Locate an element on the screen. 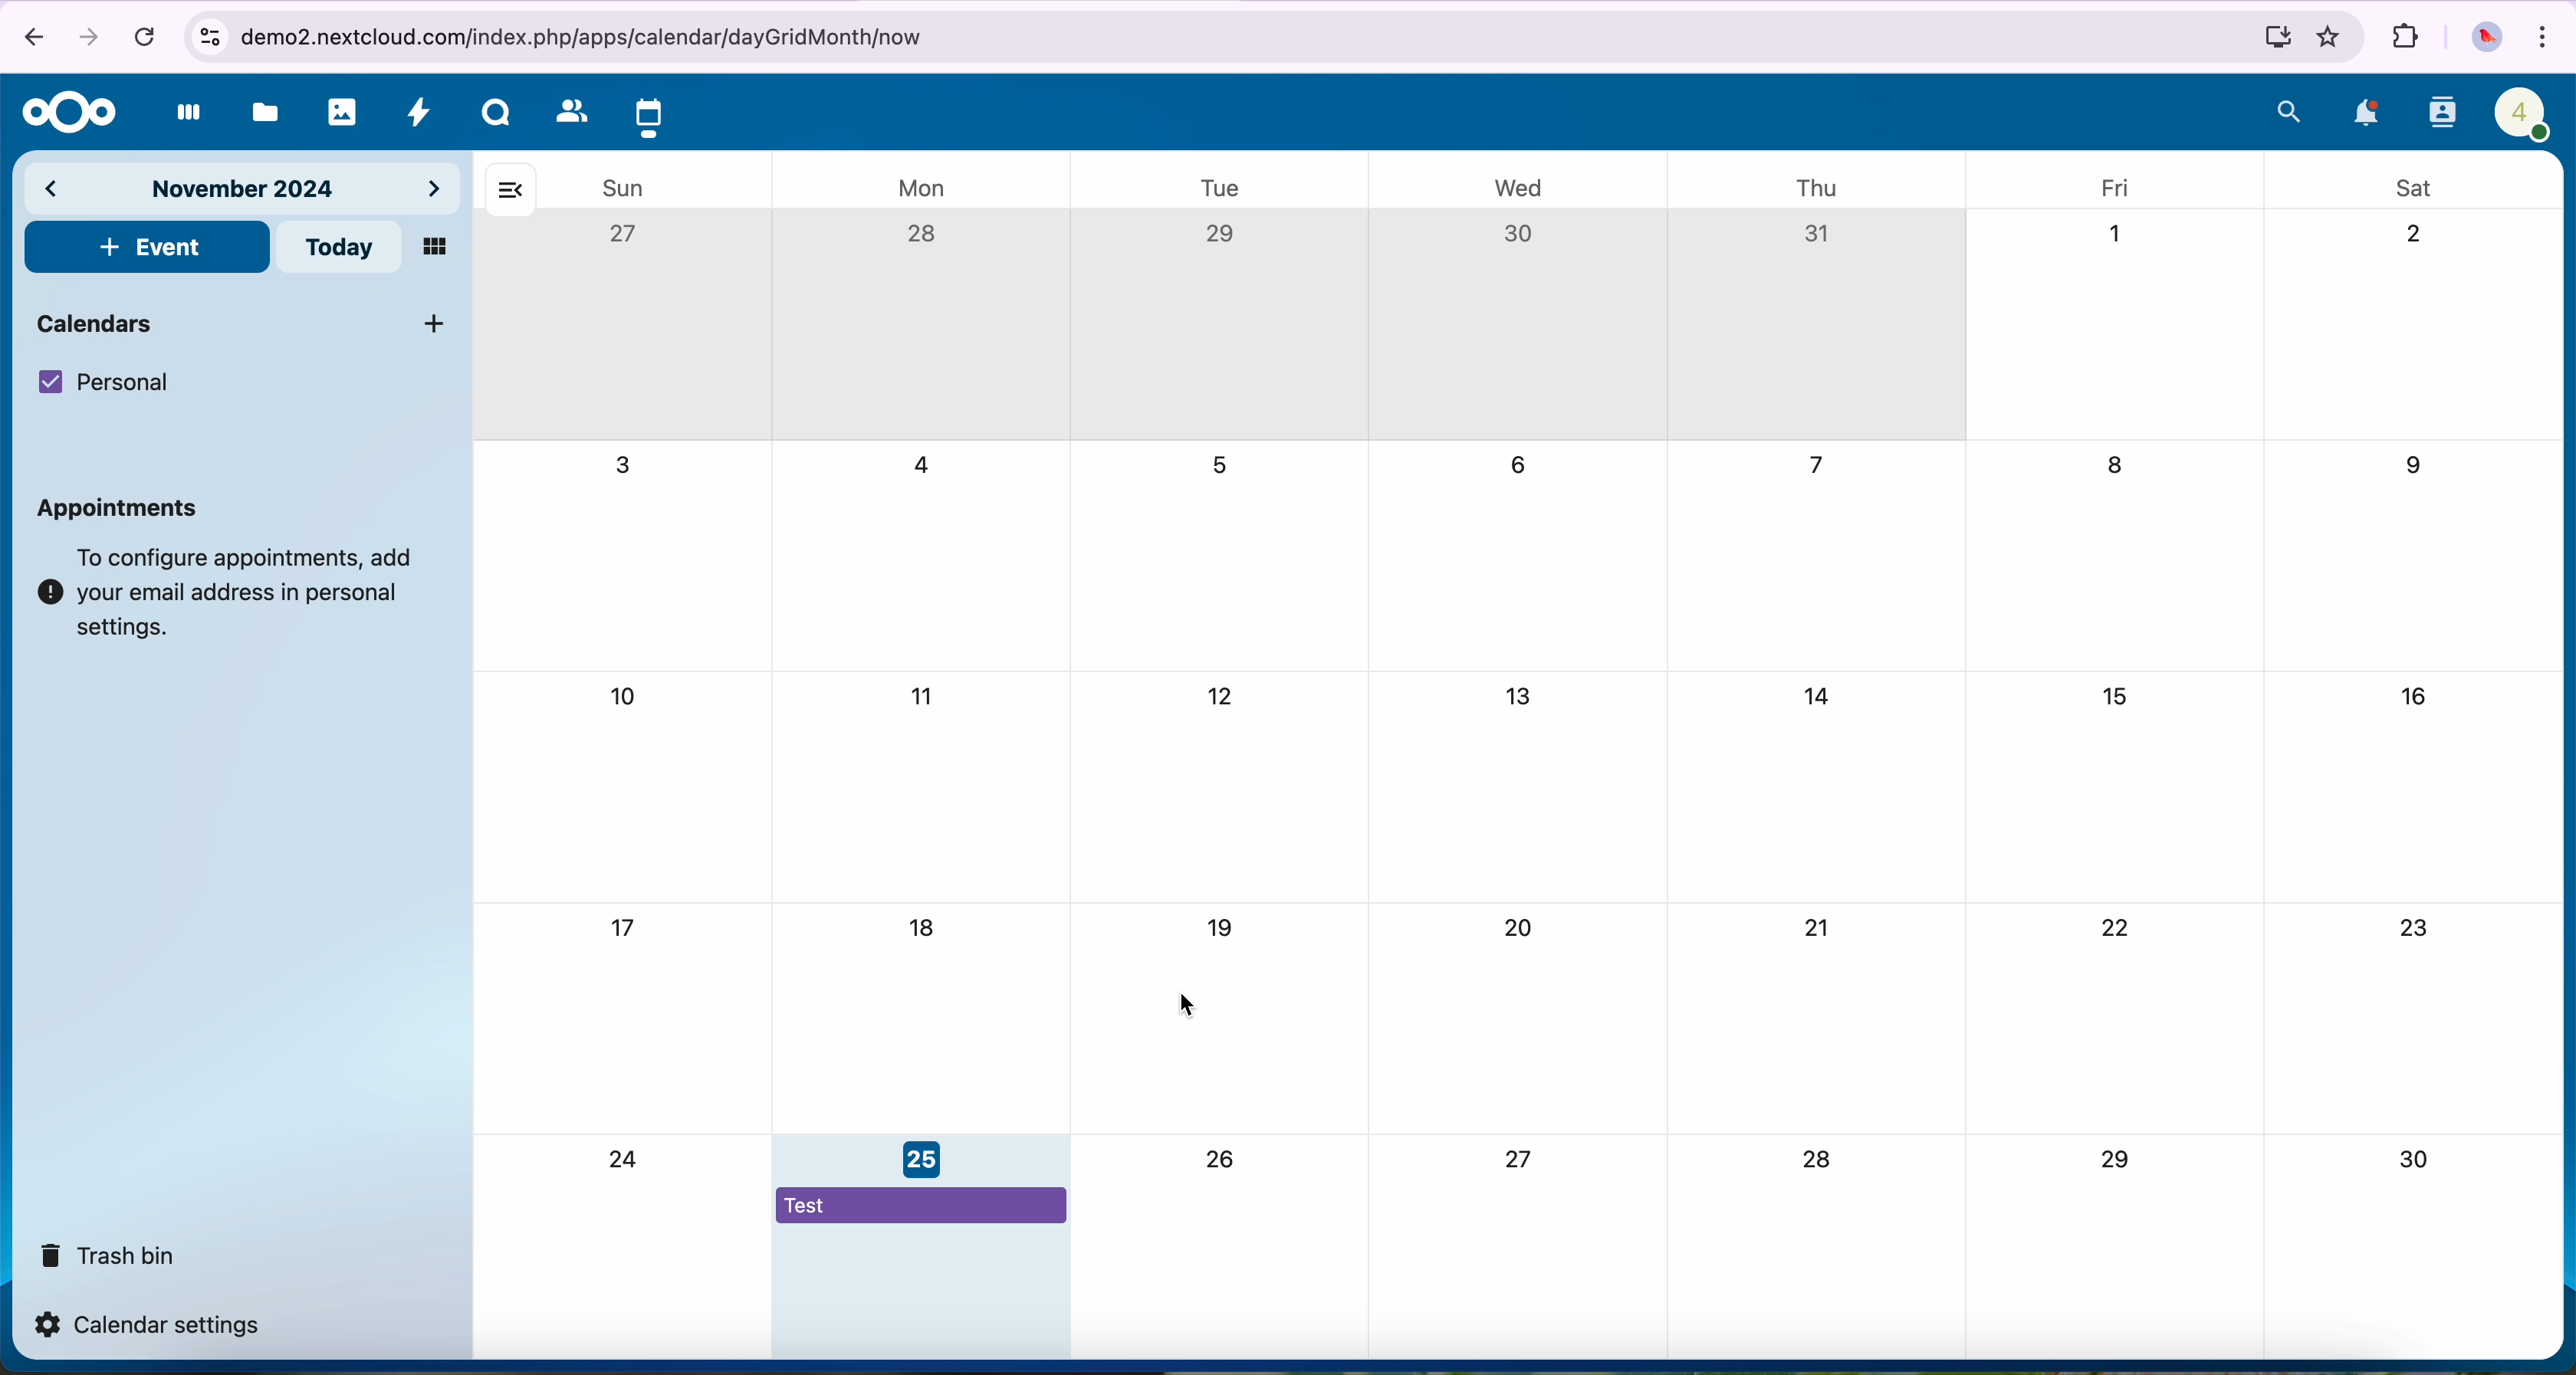  november 2024 is located at coordinates (243, 191).